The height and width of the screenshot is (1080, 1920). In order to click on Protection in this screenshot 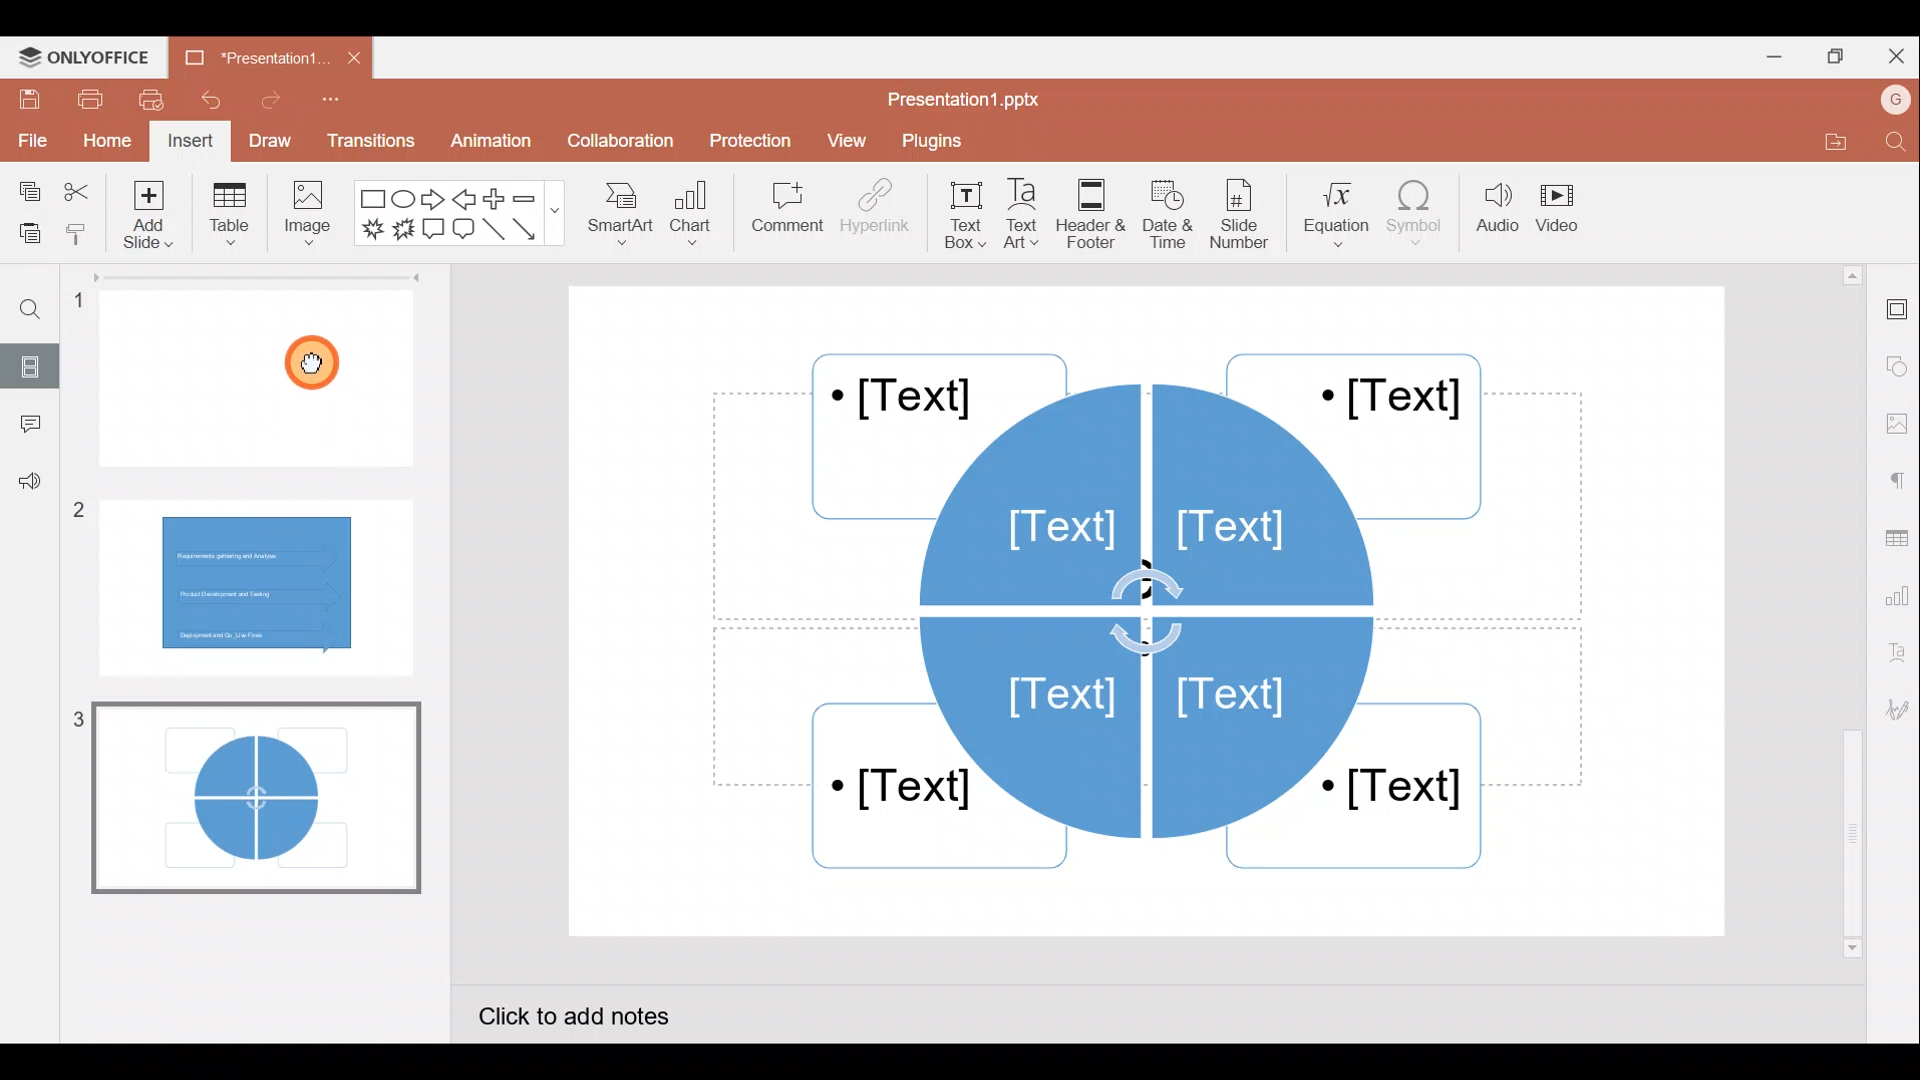, I will do `click(746, 136)`.